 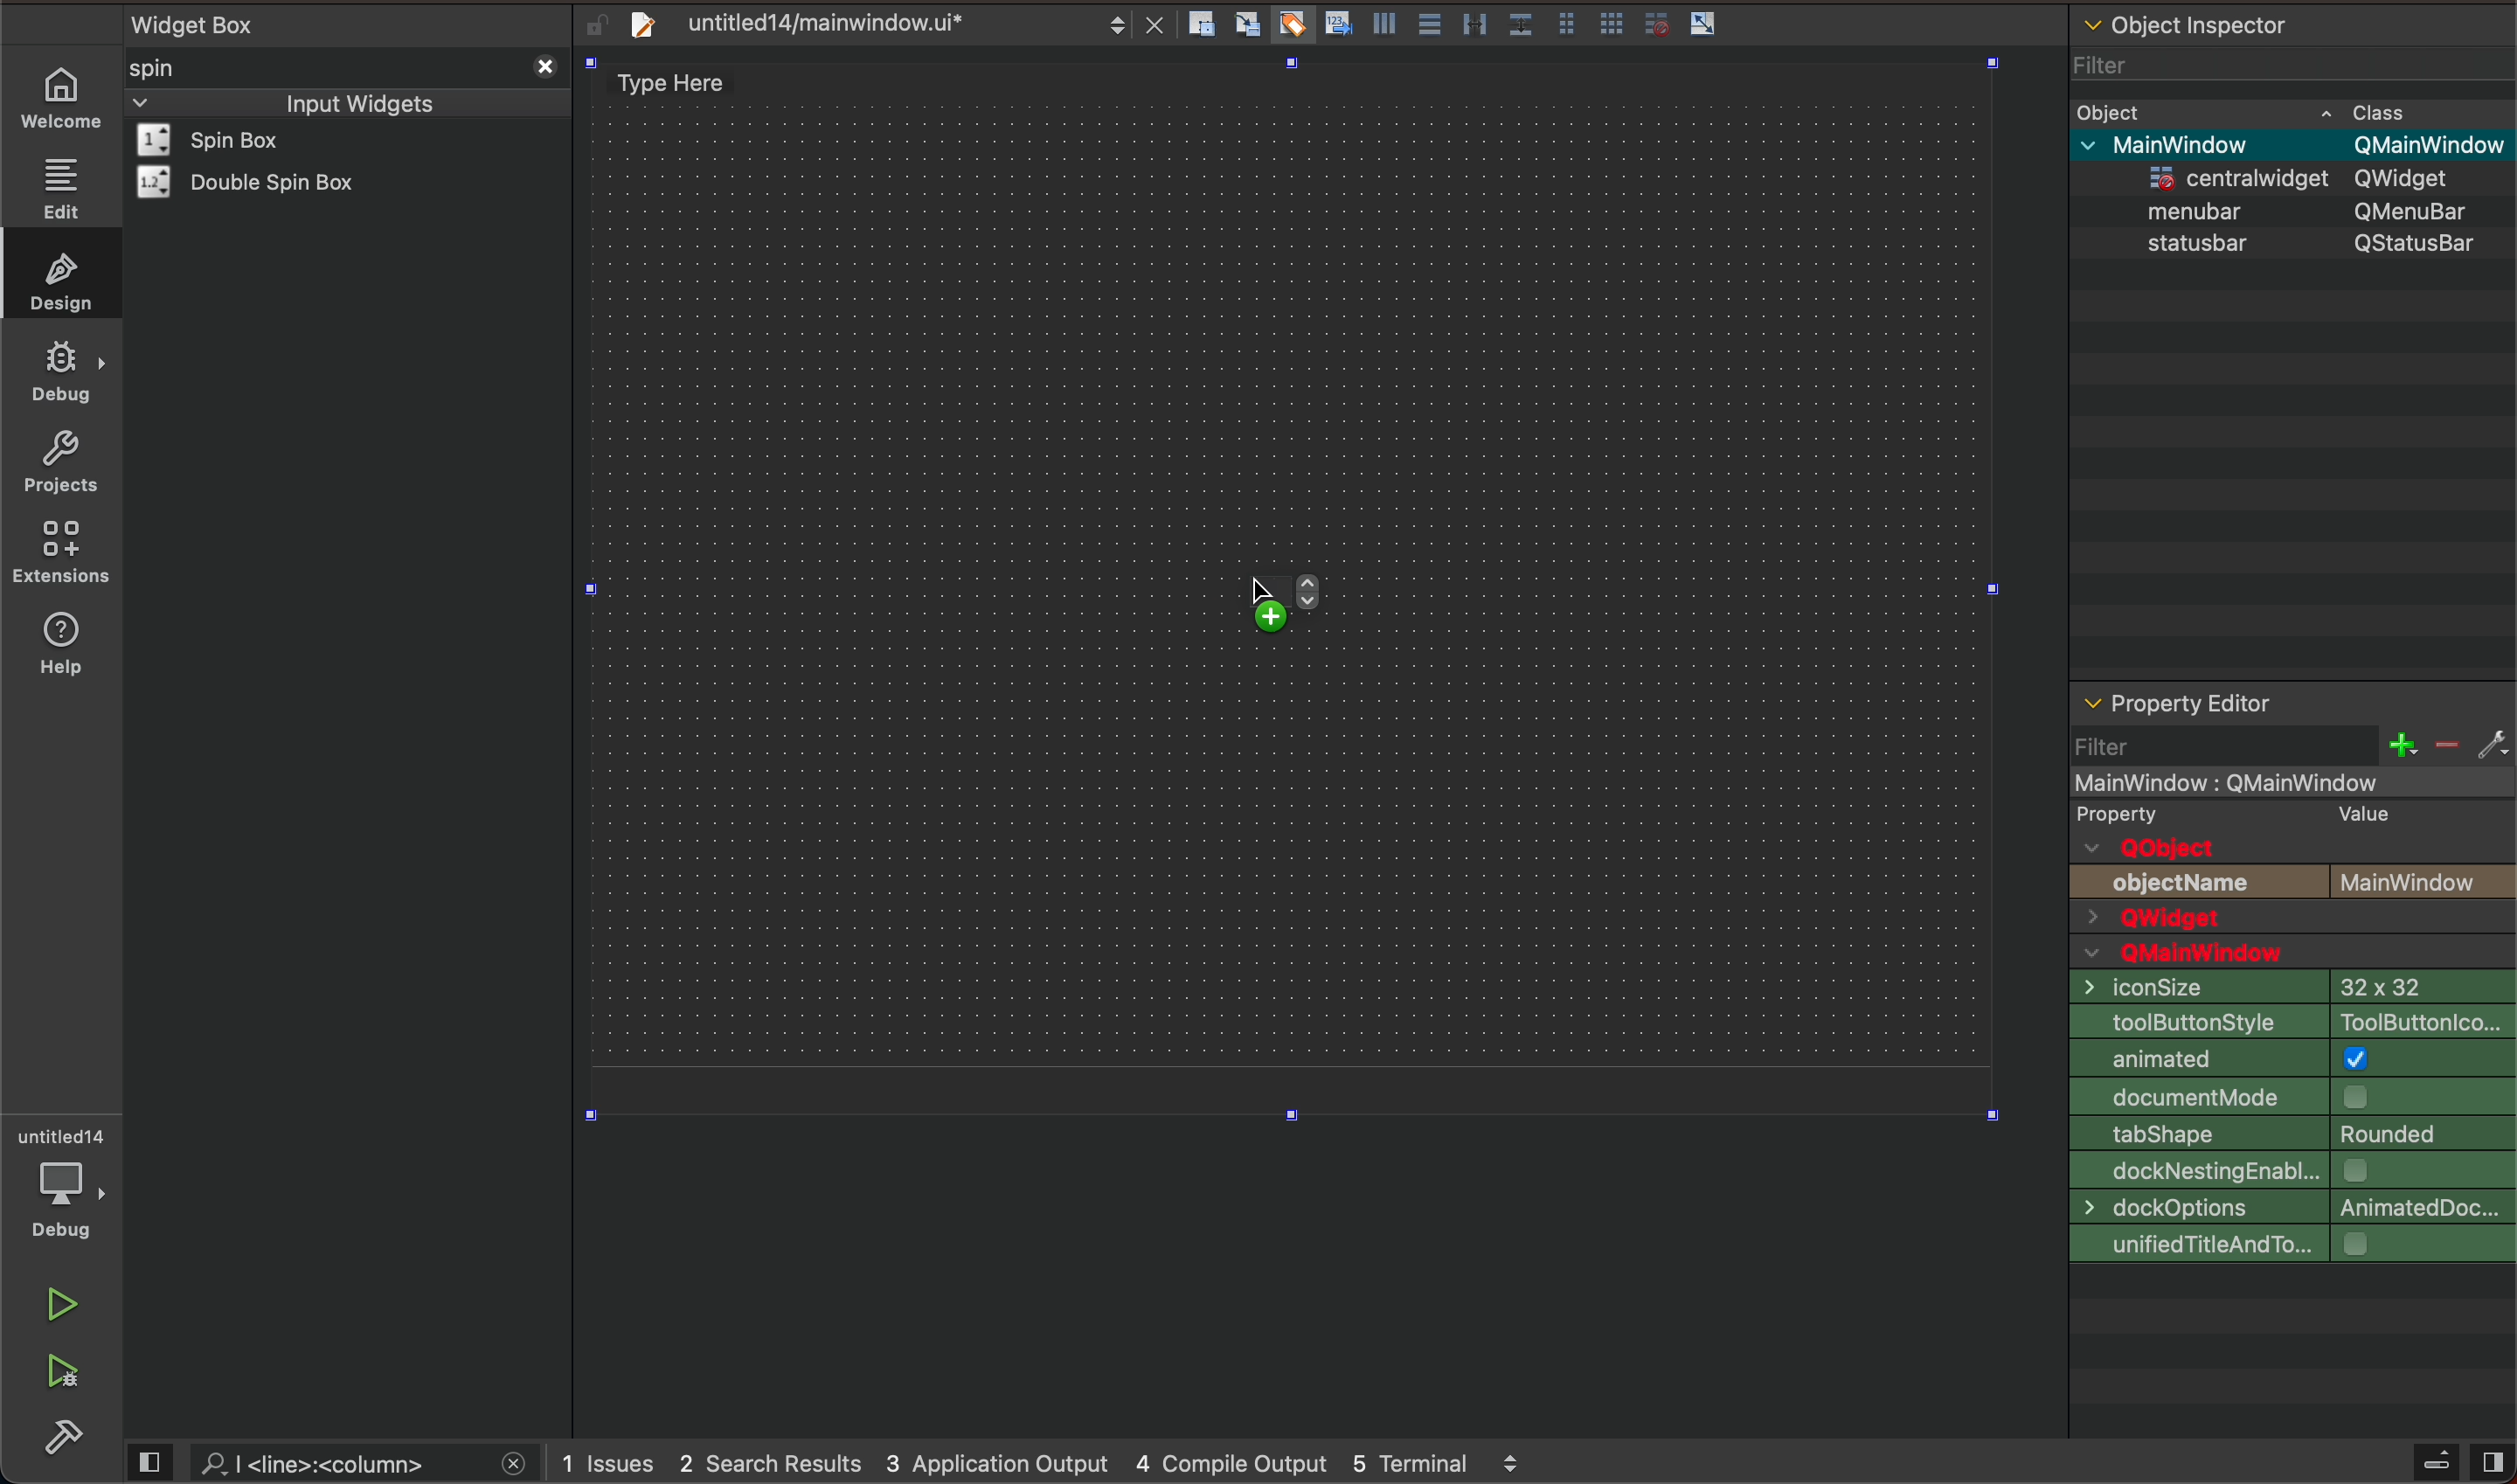 What do you see at coordinates (68, 1438) in the screenshot?
I see `build` at bounding box center [68, 1438].